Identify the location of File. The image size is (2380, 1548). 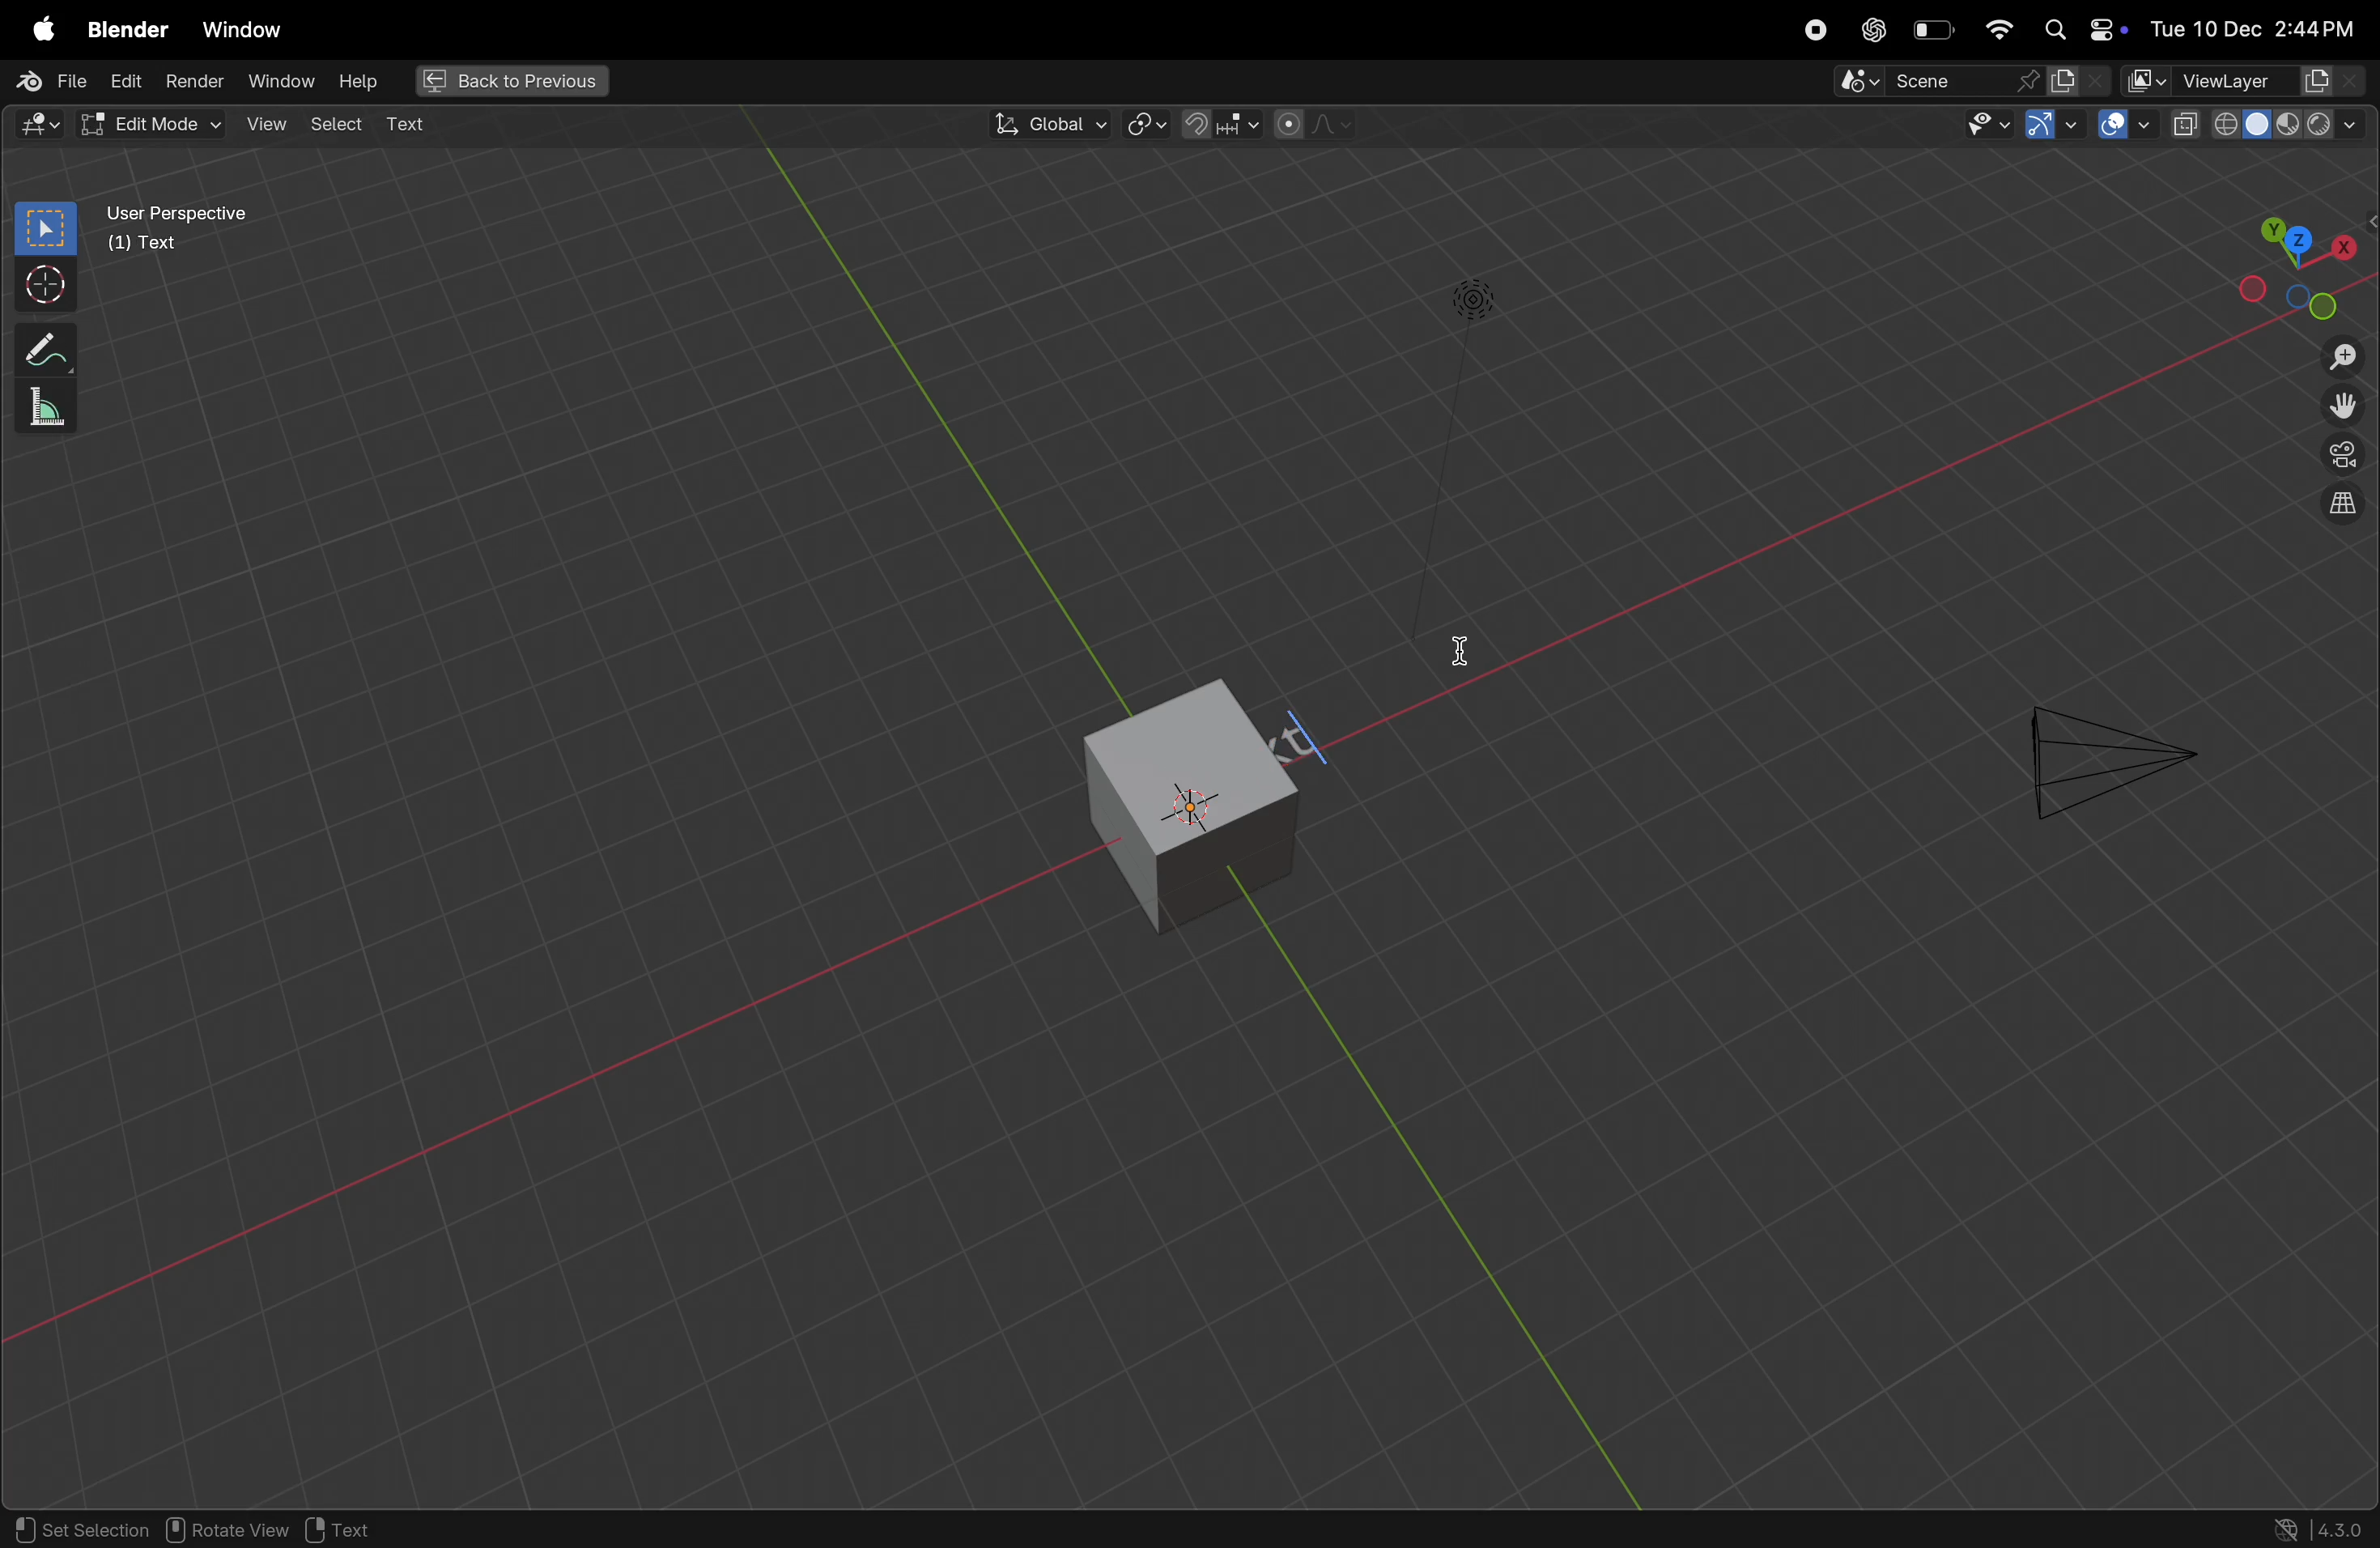
(54, 80).